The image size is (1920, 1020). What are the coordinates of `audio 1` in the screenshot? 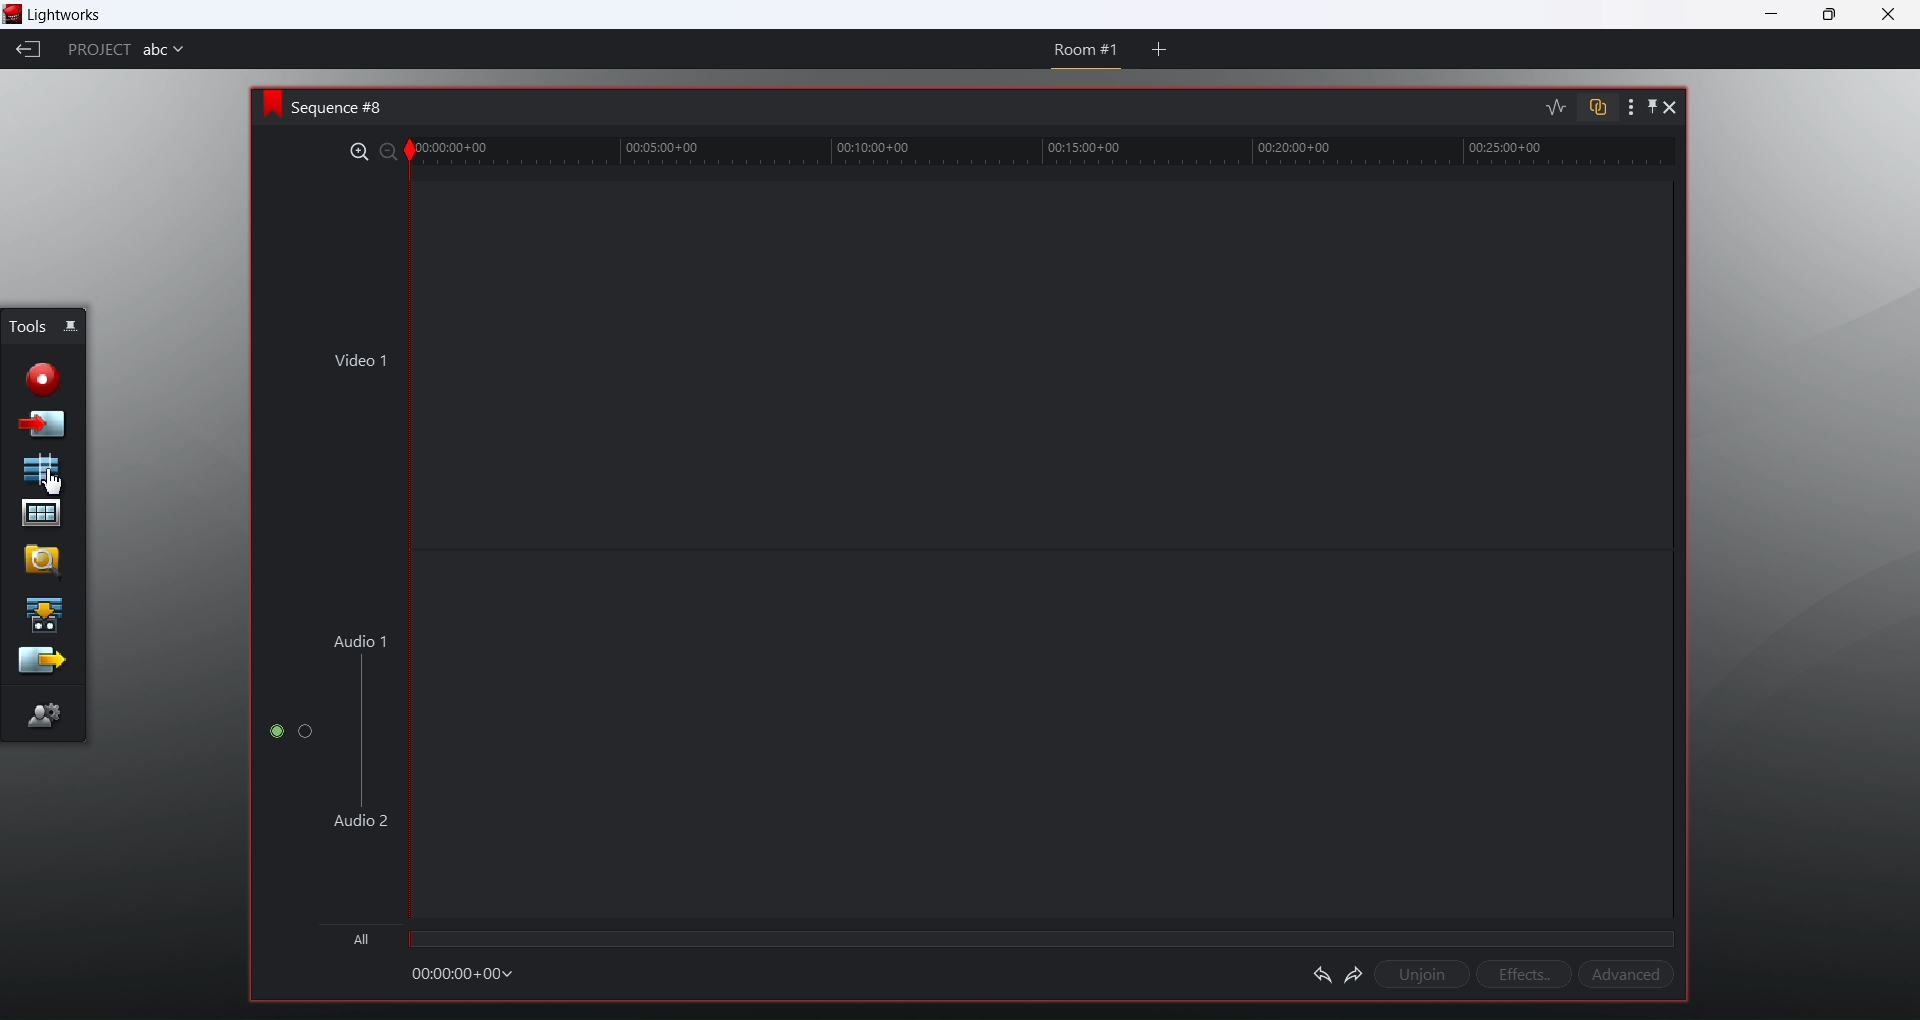 It's located at (360, 638).